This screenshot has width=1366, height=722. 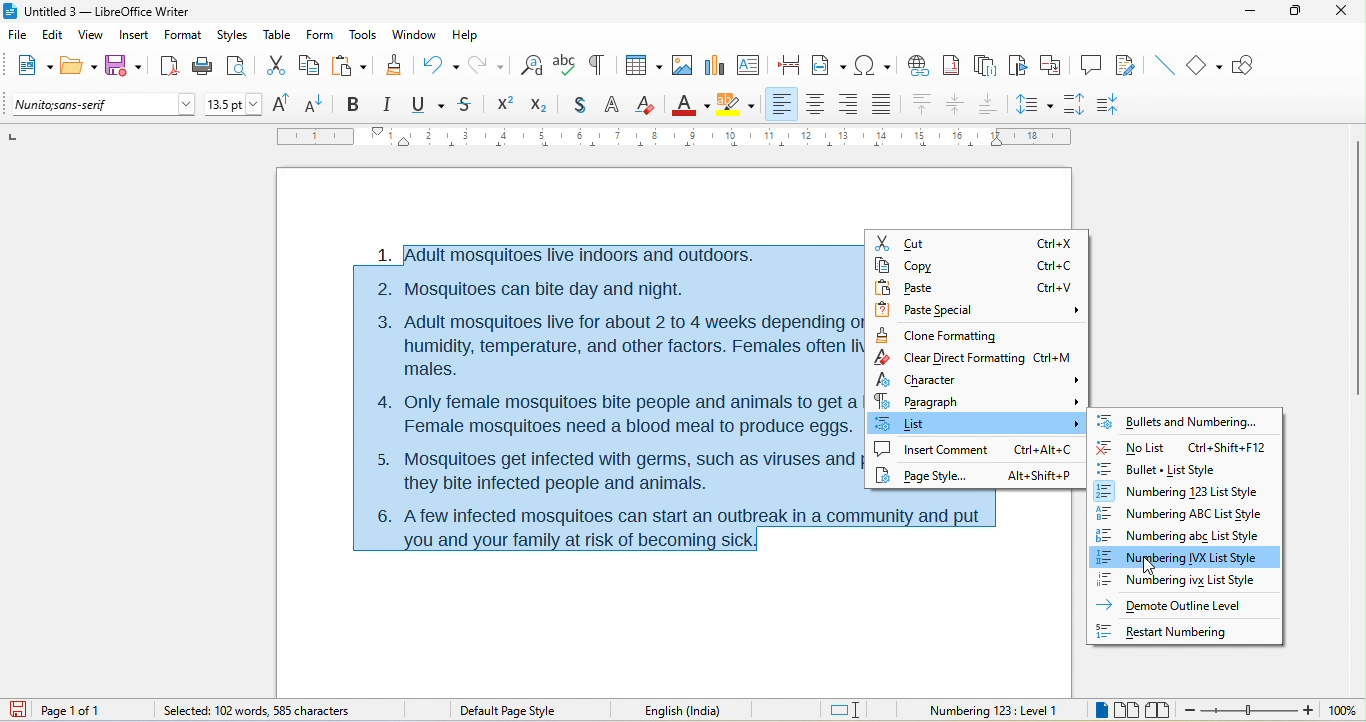 I want to click on chart, so click(x=715, y=66).